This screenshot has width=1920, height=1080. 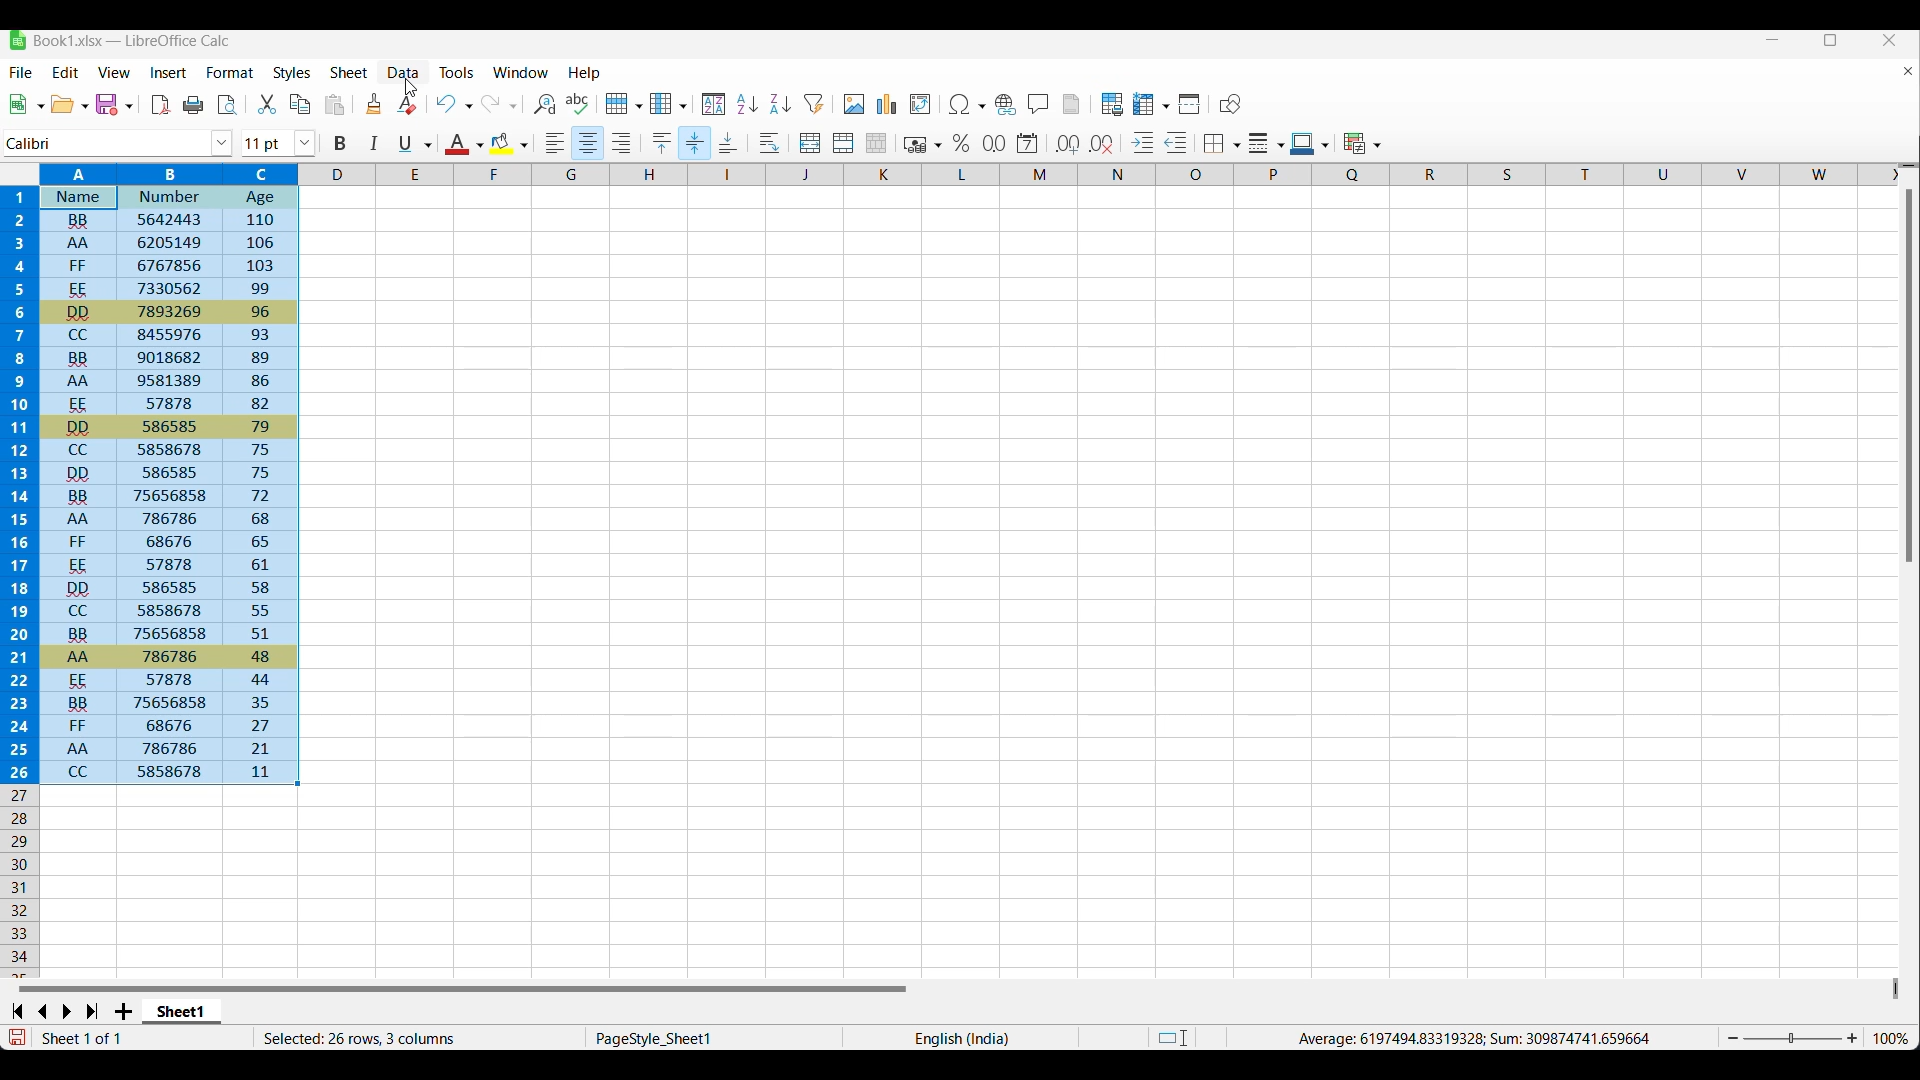 I want to click on Go to previous sheet, so click(x=42, y=1012).